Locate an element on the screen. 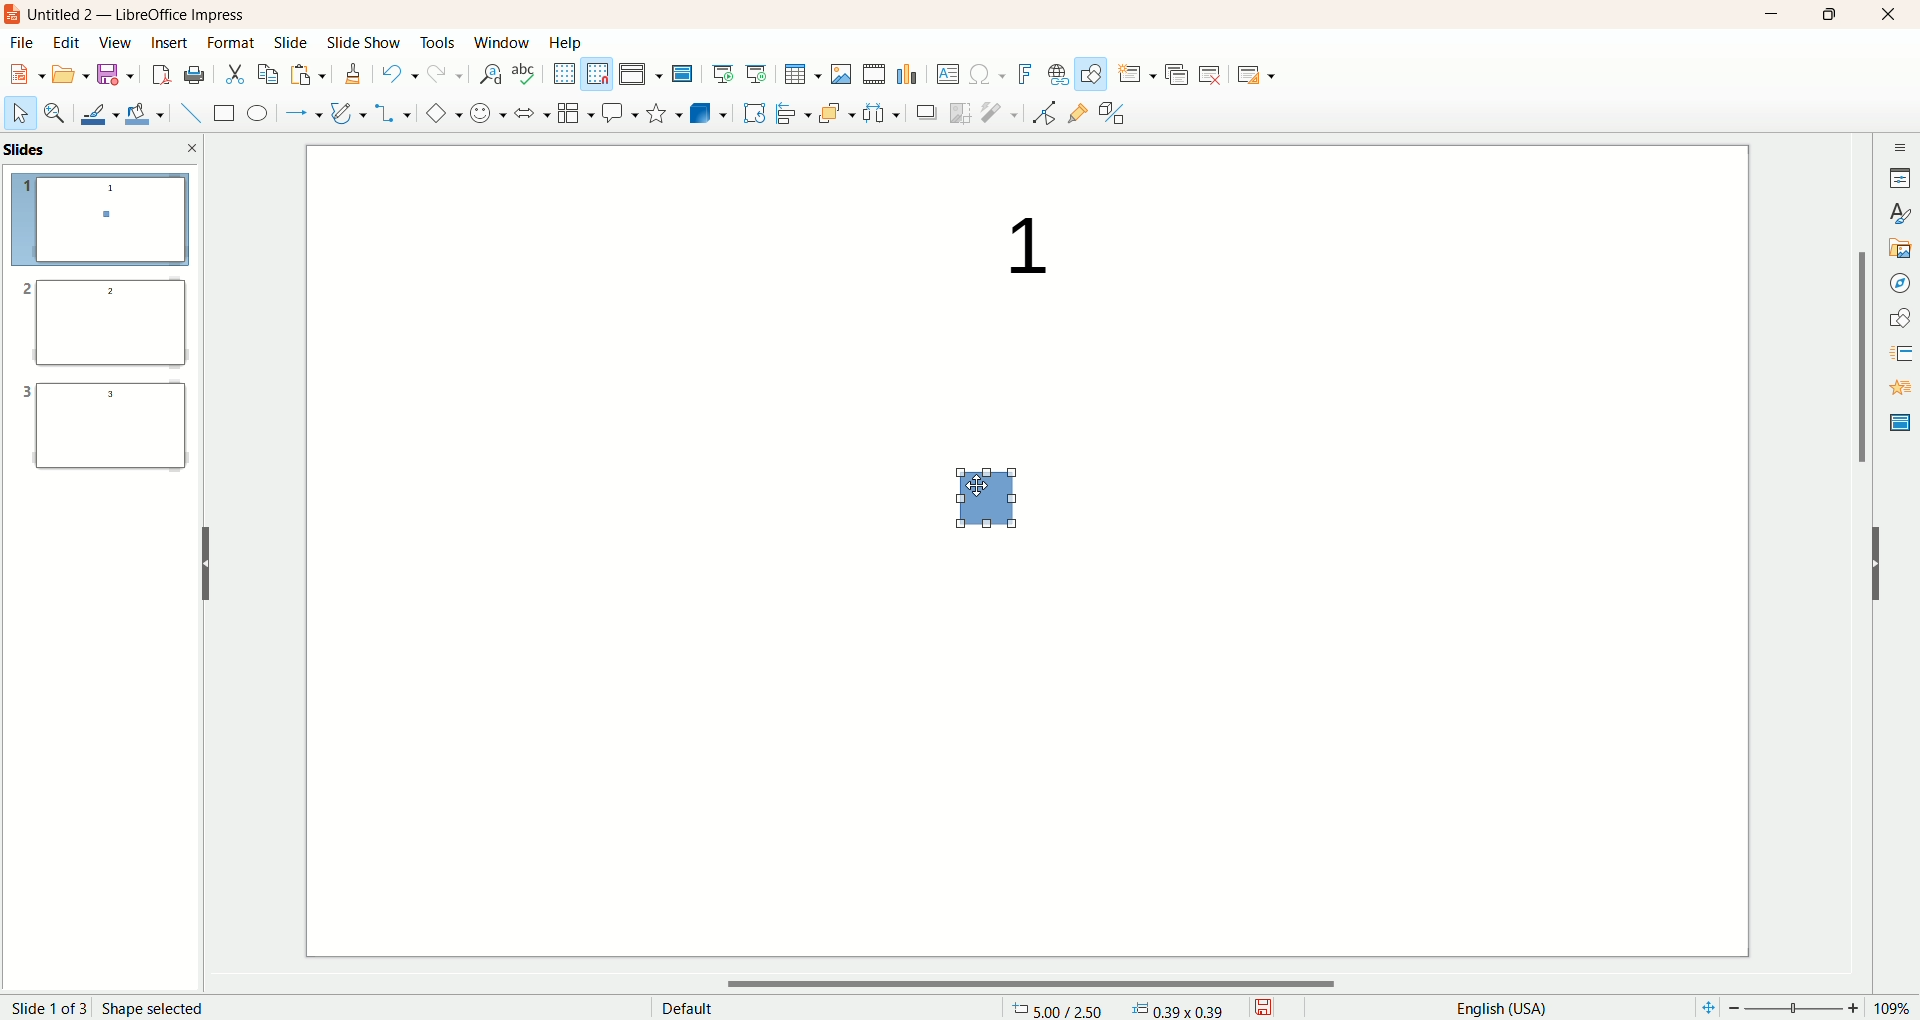 This screenshot has height=1020, width=1920. 3D objects is located at coordinates (709, 113).